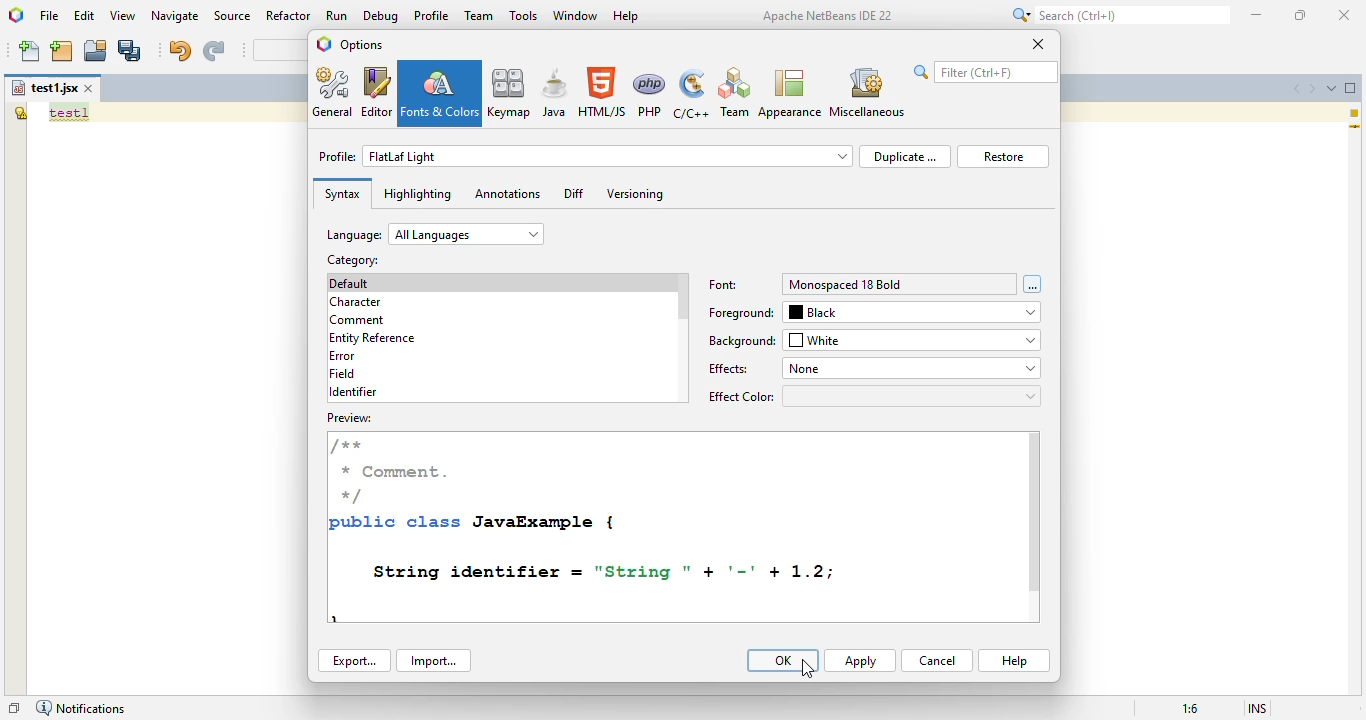 The height and width of the screenshot is (720, 1366). Describe the element at coordinates (692, 94) in the screenshot. I see `C/C++` at that location.